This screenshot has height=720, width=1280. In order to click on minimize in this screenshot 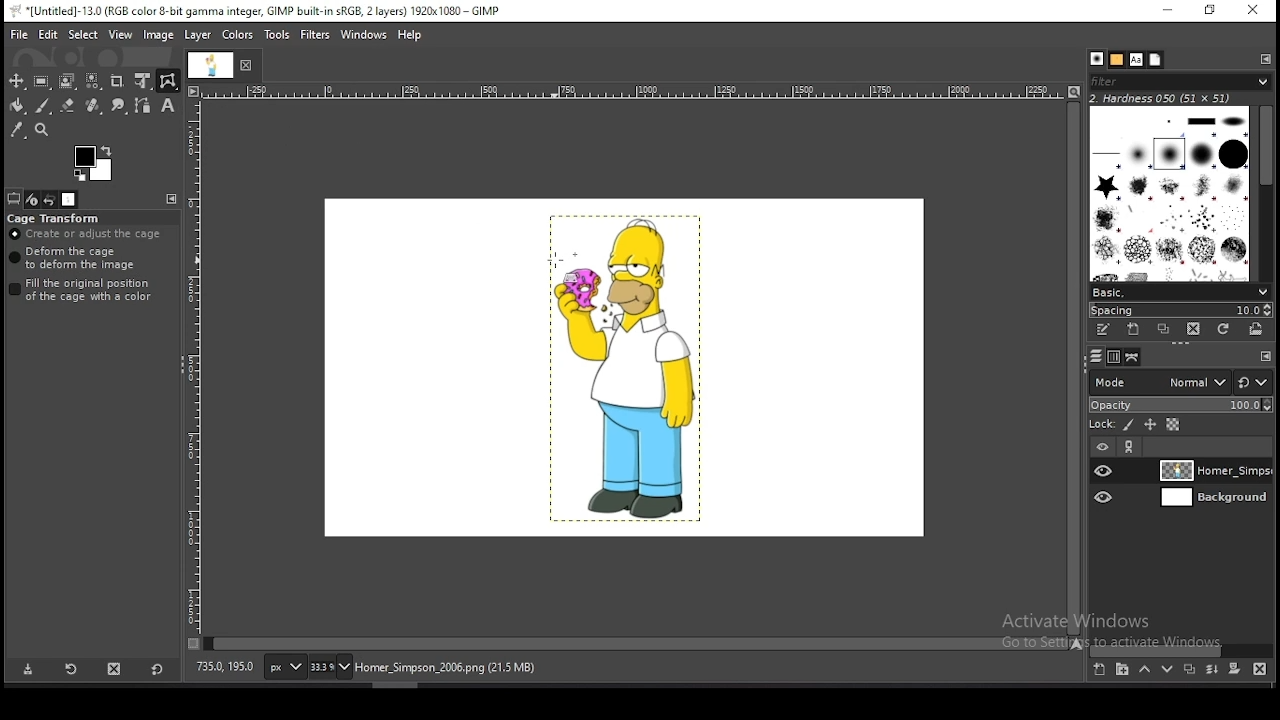, I will do `click(1168, 11)`.